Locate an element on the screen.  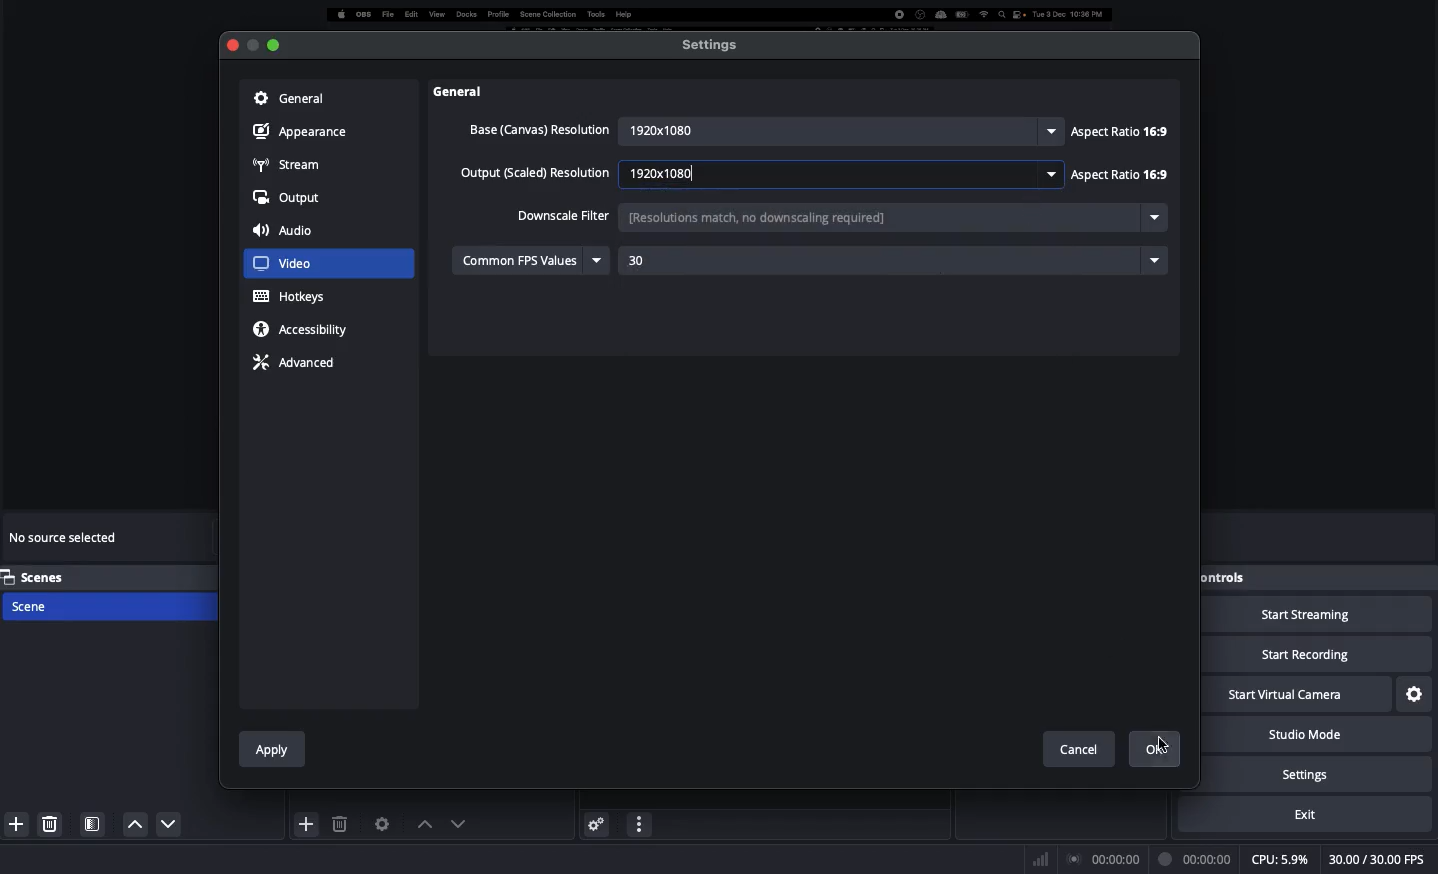
Move up is located at coordinates (421, 824).